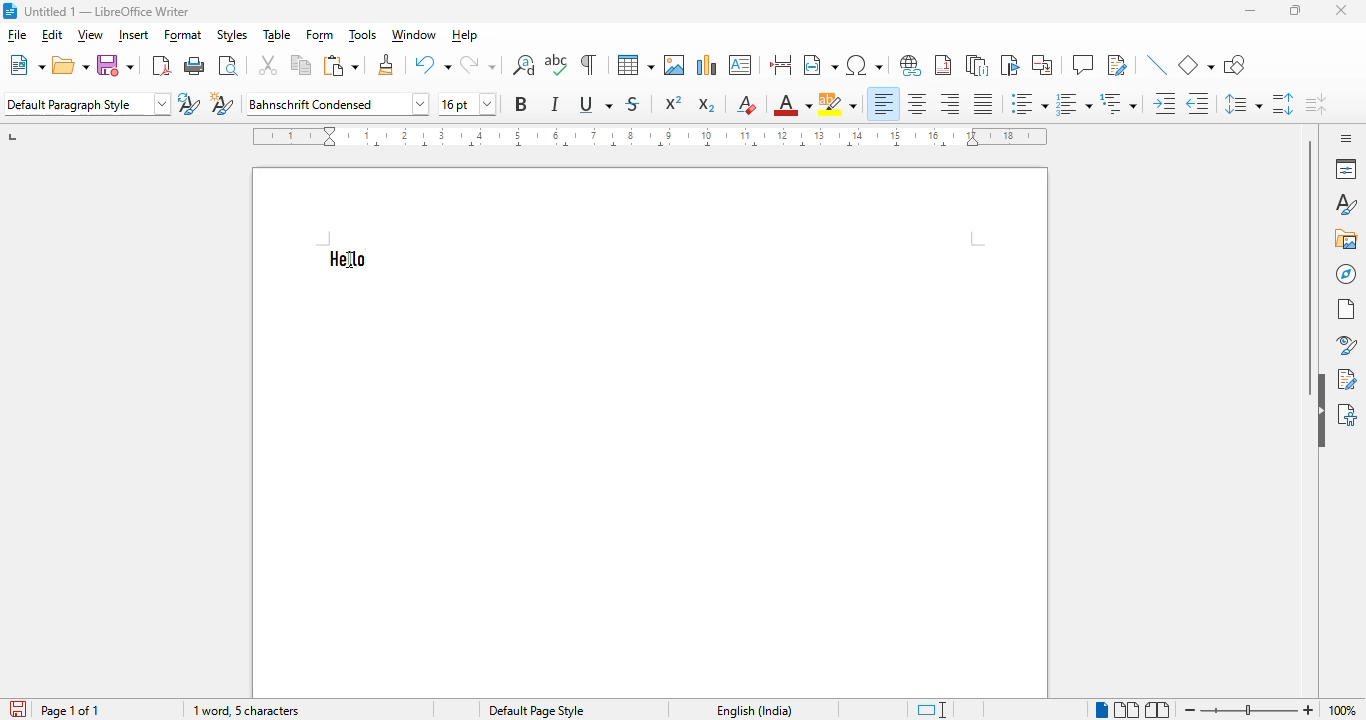  Describe the element at coordinates (1347, 274) in the screenshot. I see `navigator` at that location.